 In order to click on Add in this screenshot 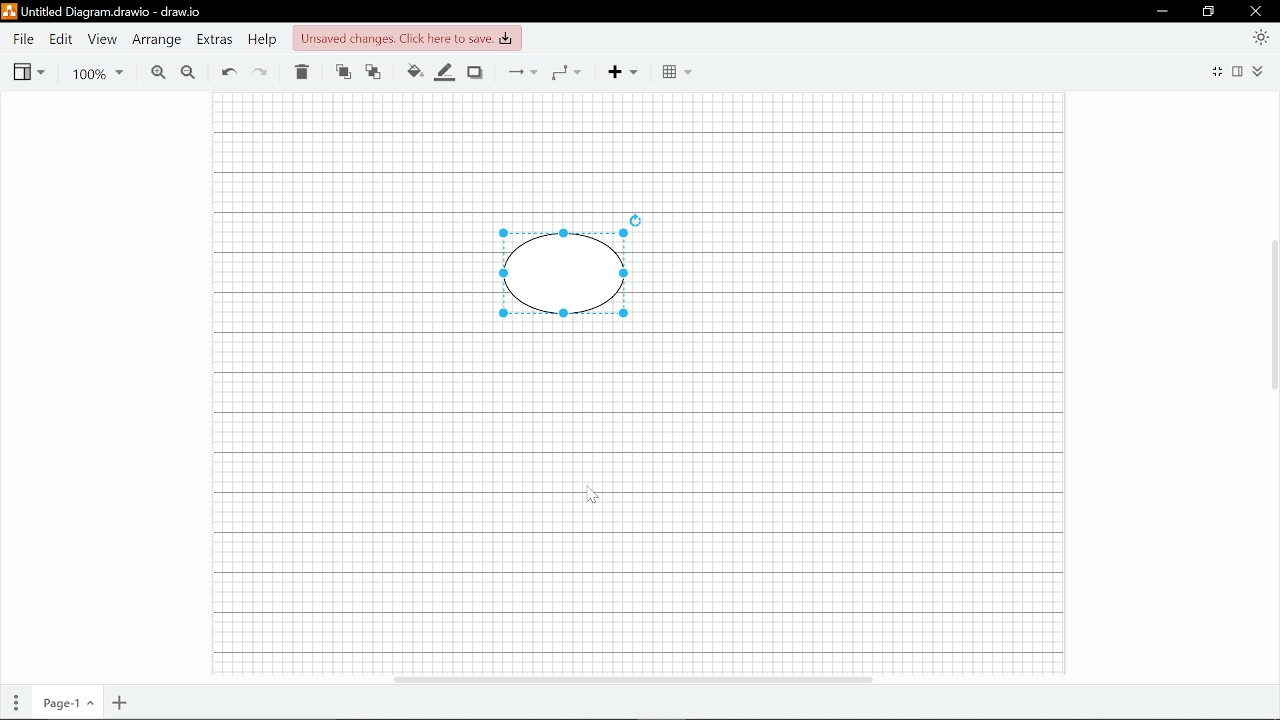, I will do `click(620, 72)`.